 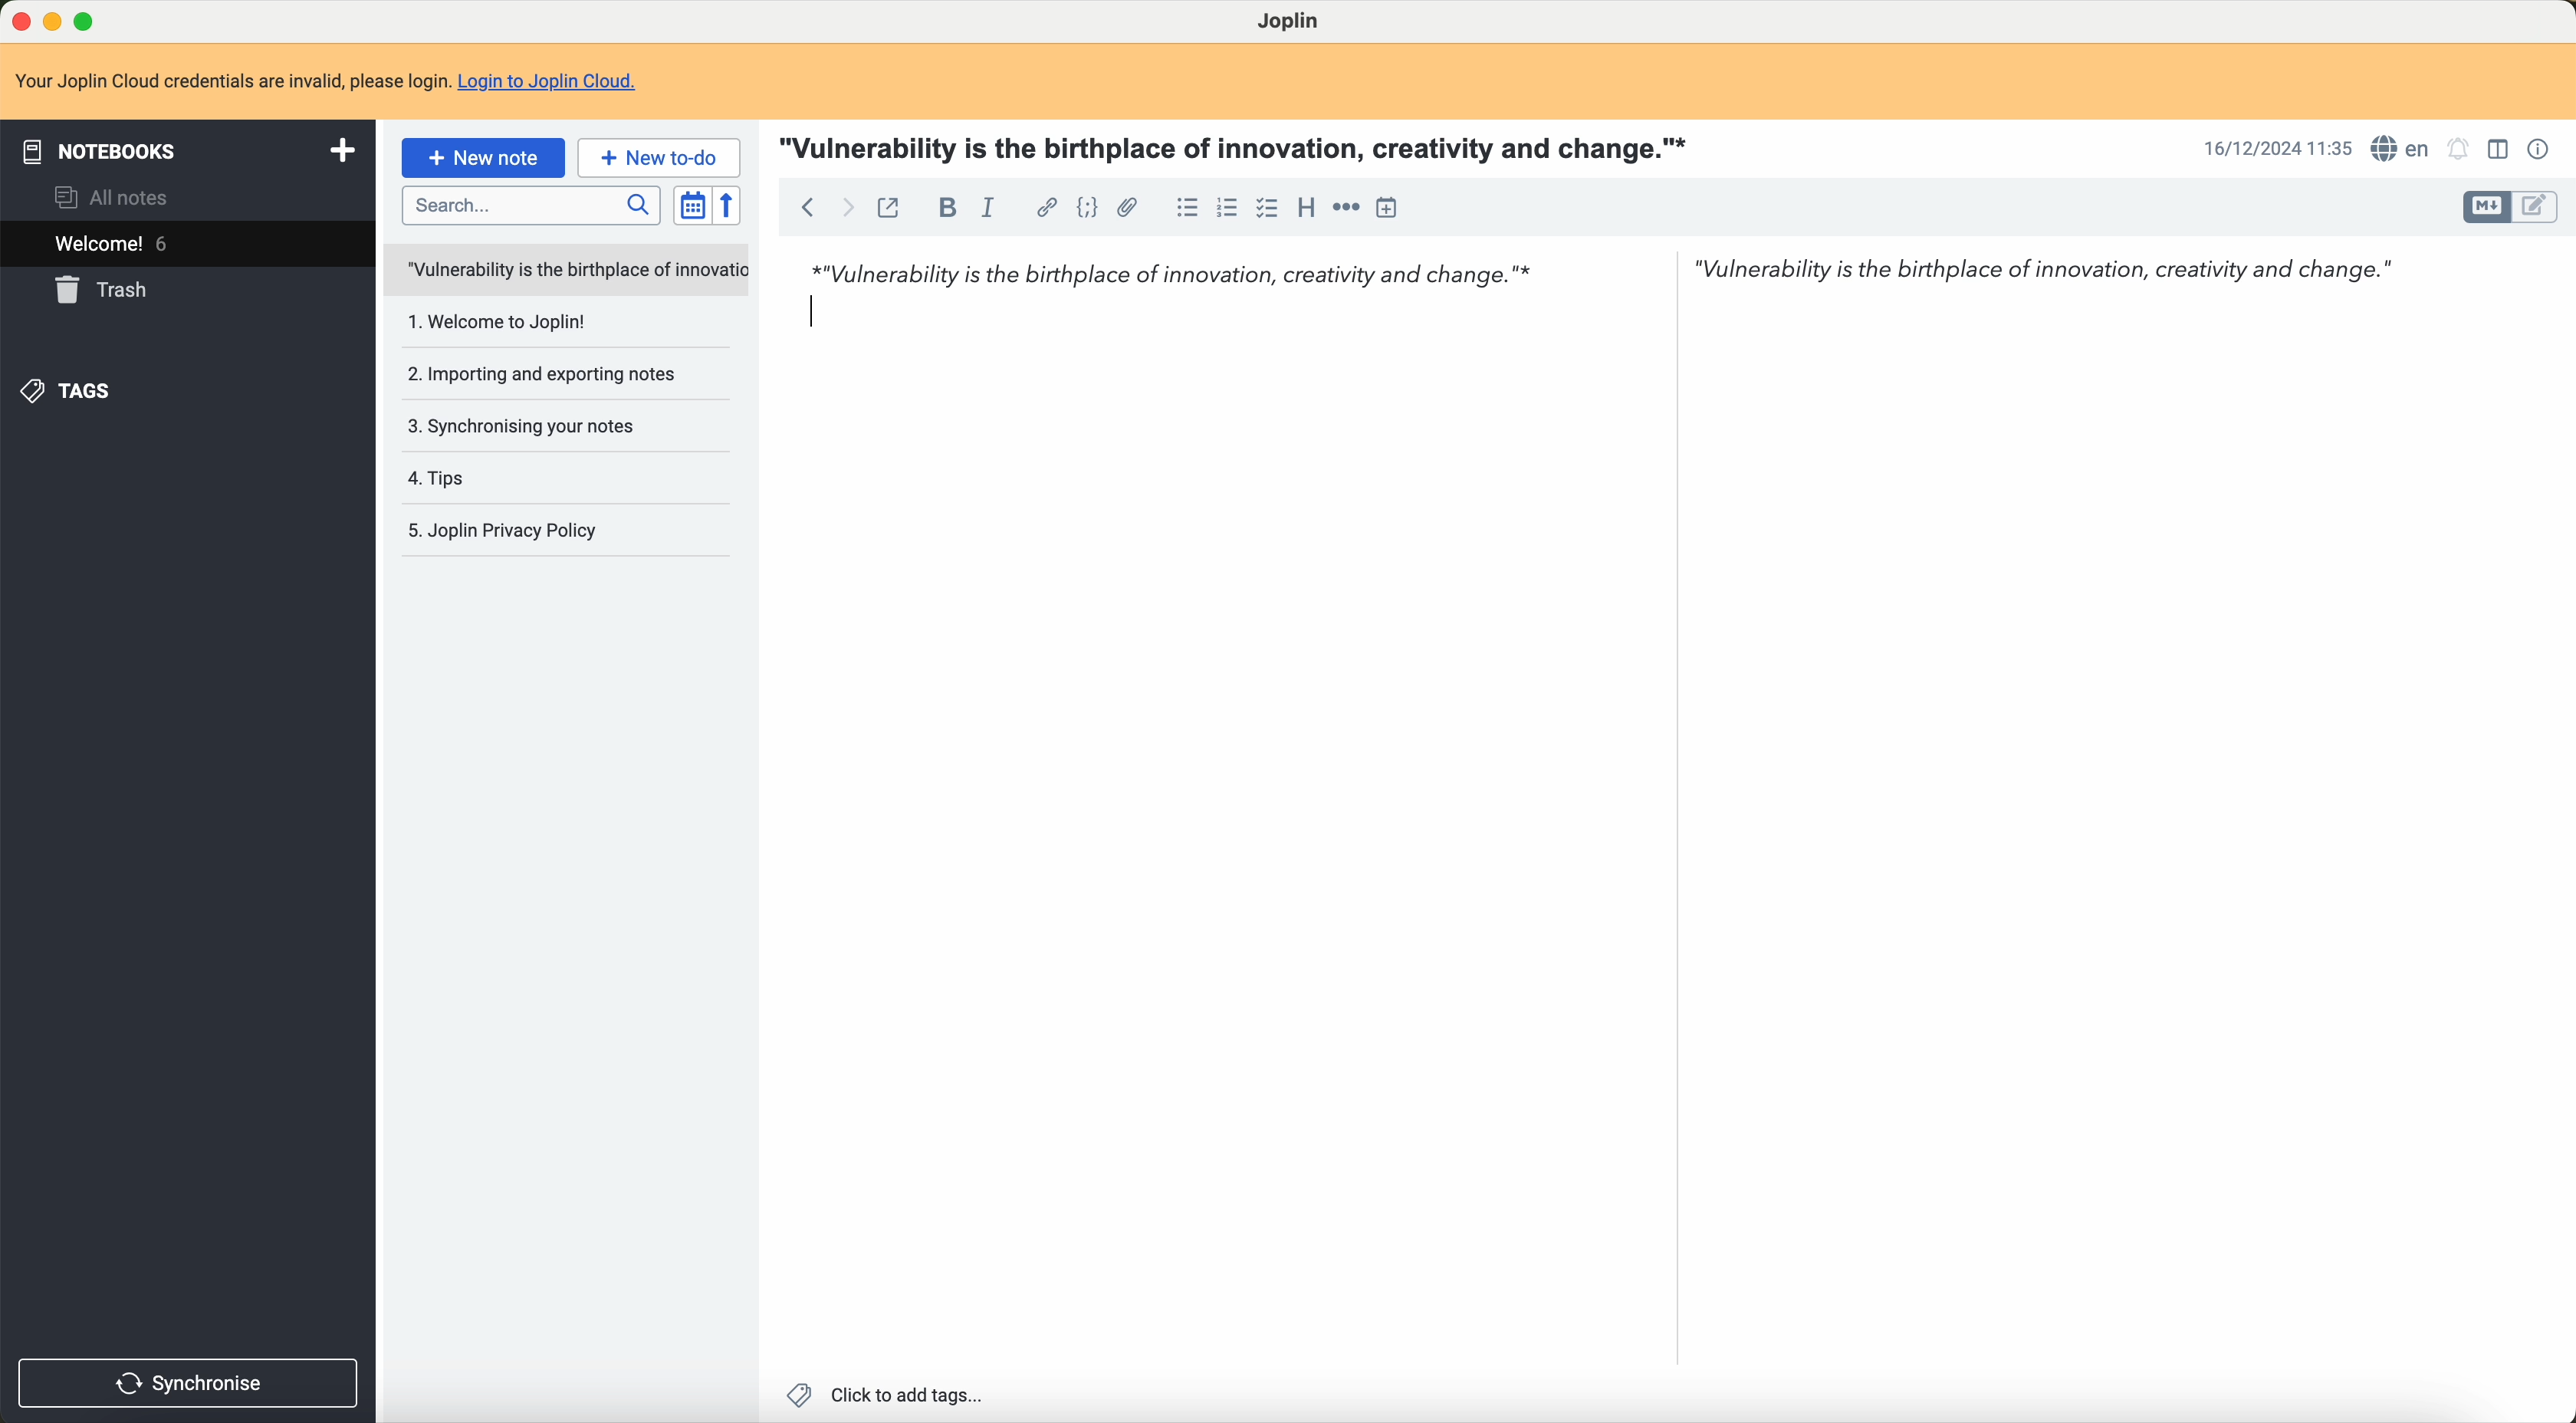 What do you see at coordinates (729, 205) in the screenshot?
I see `reverse sort order` at bounding box center [729, 205].